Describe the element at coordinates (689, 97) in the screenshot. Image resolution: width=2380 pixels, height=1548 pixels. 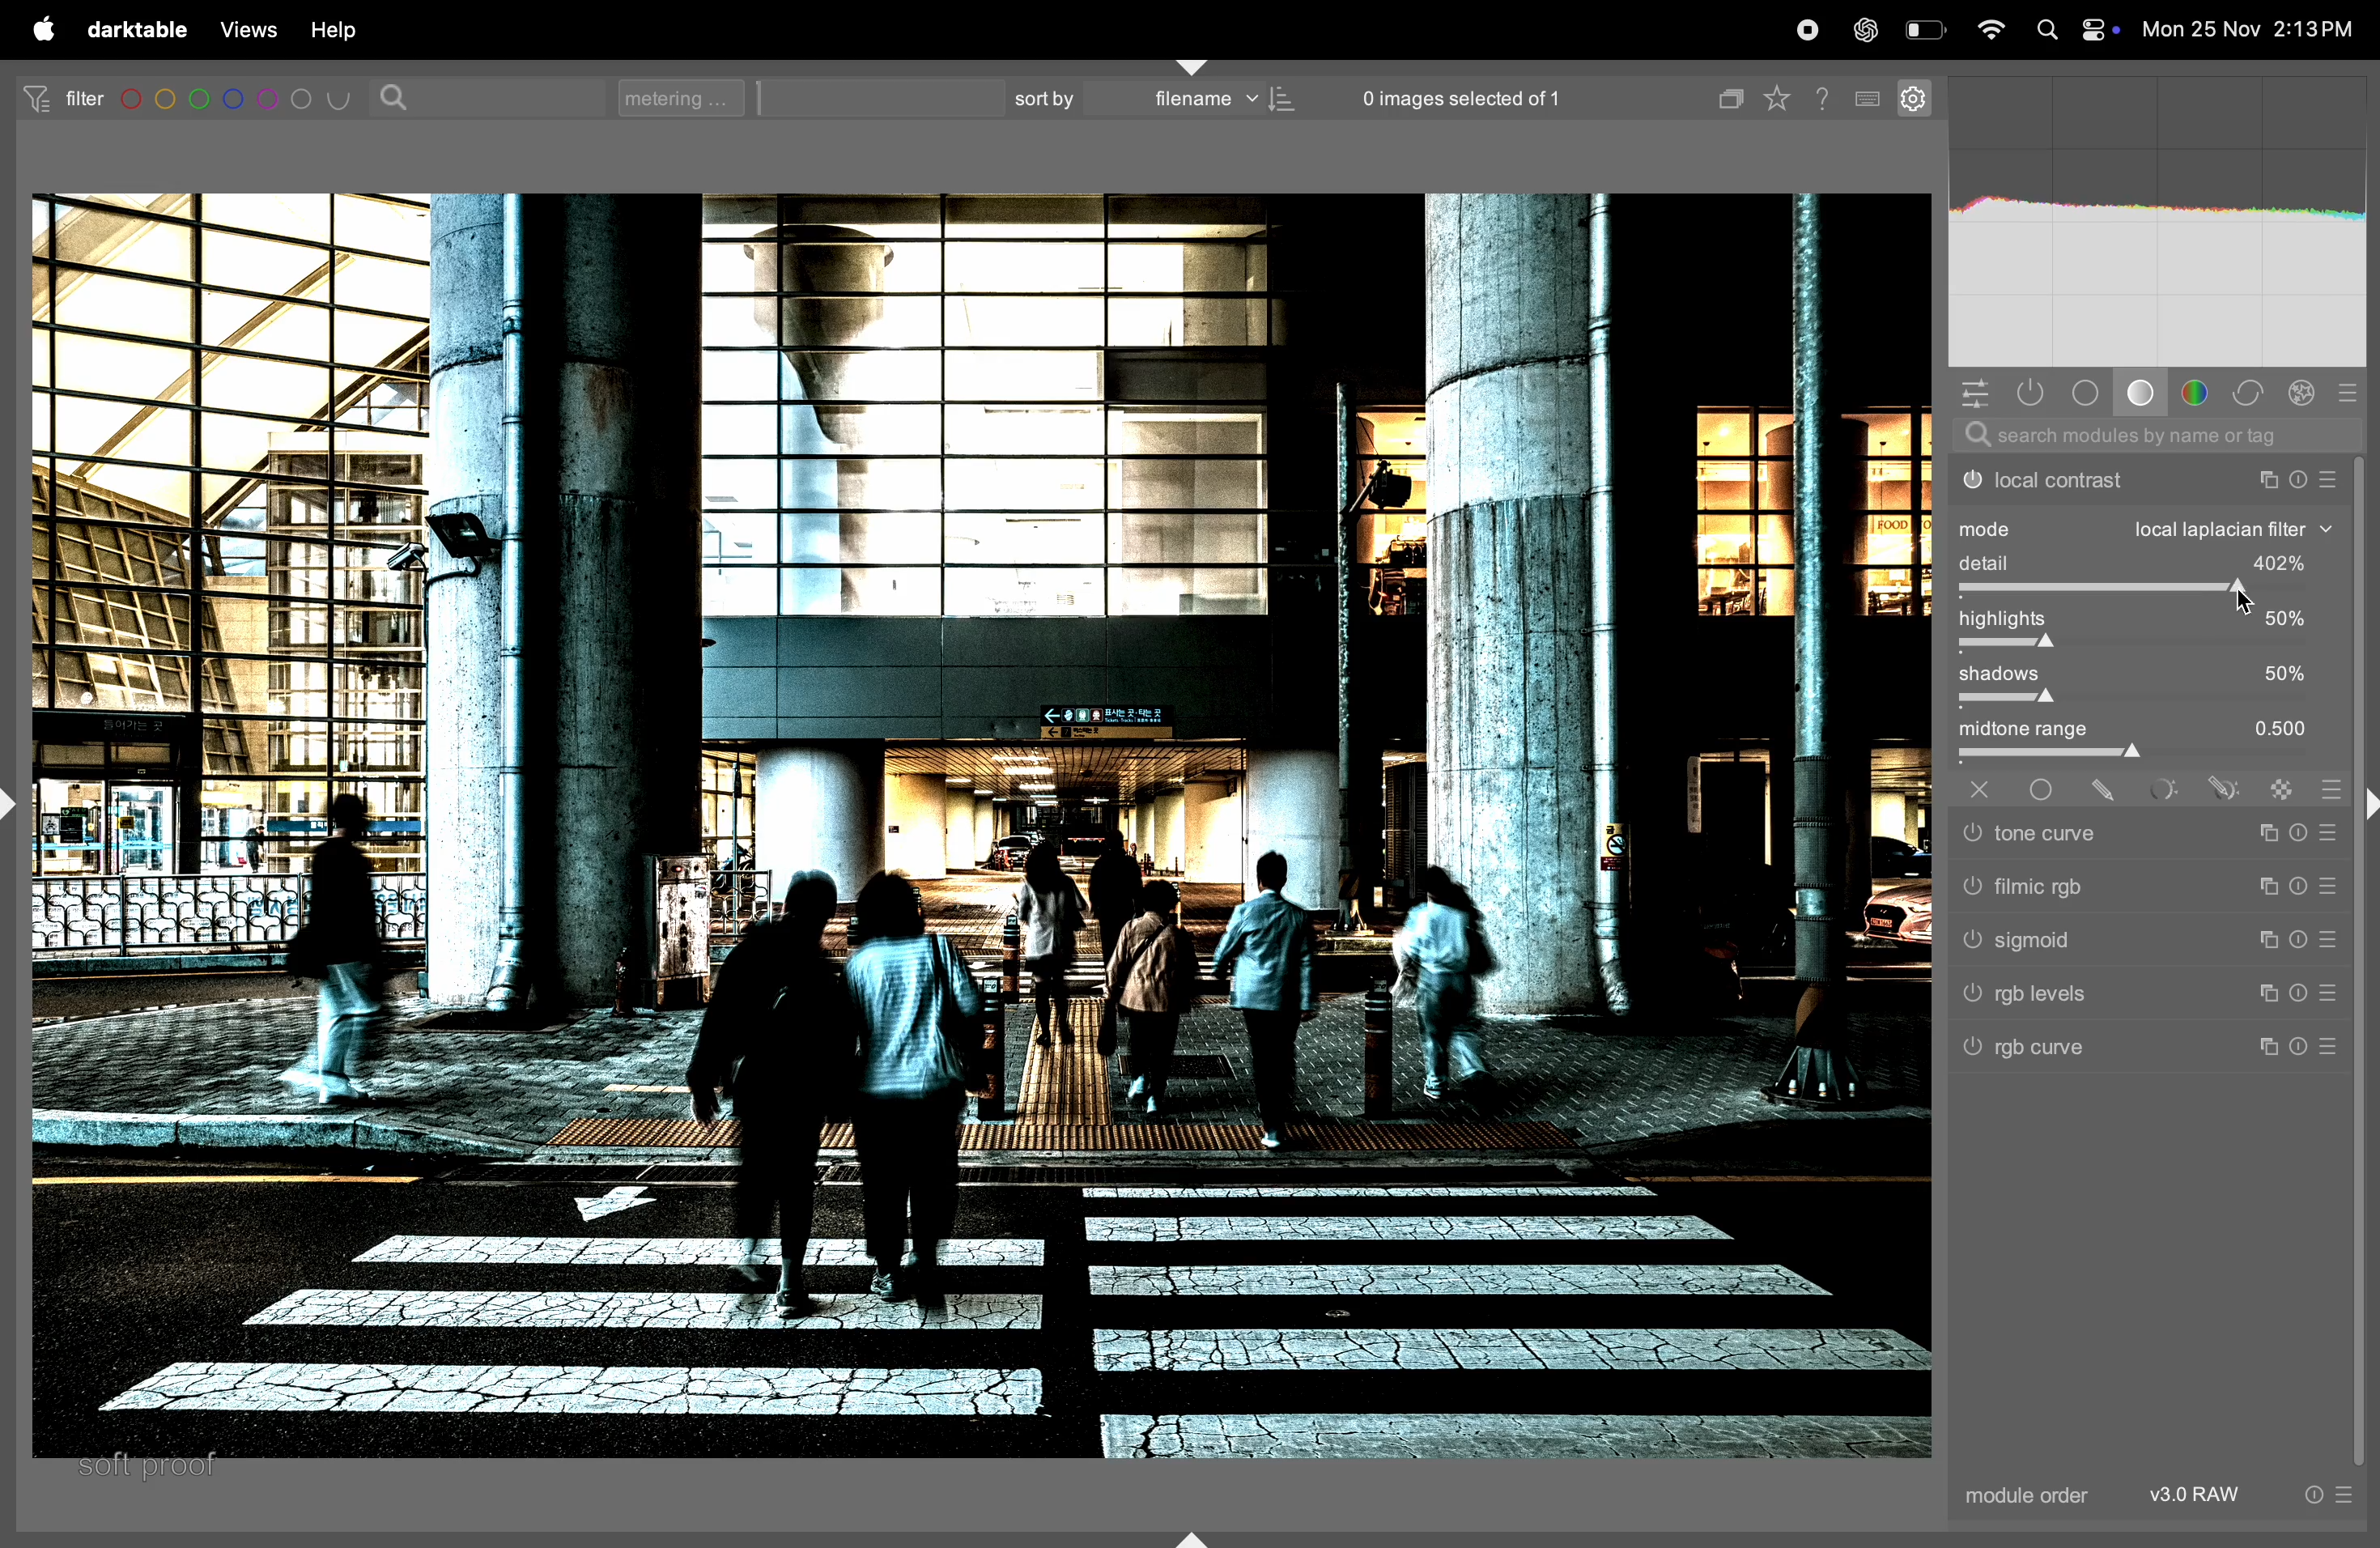
I see `metering` at that location.